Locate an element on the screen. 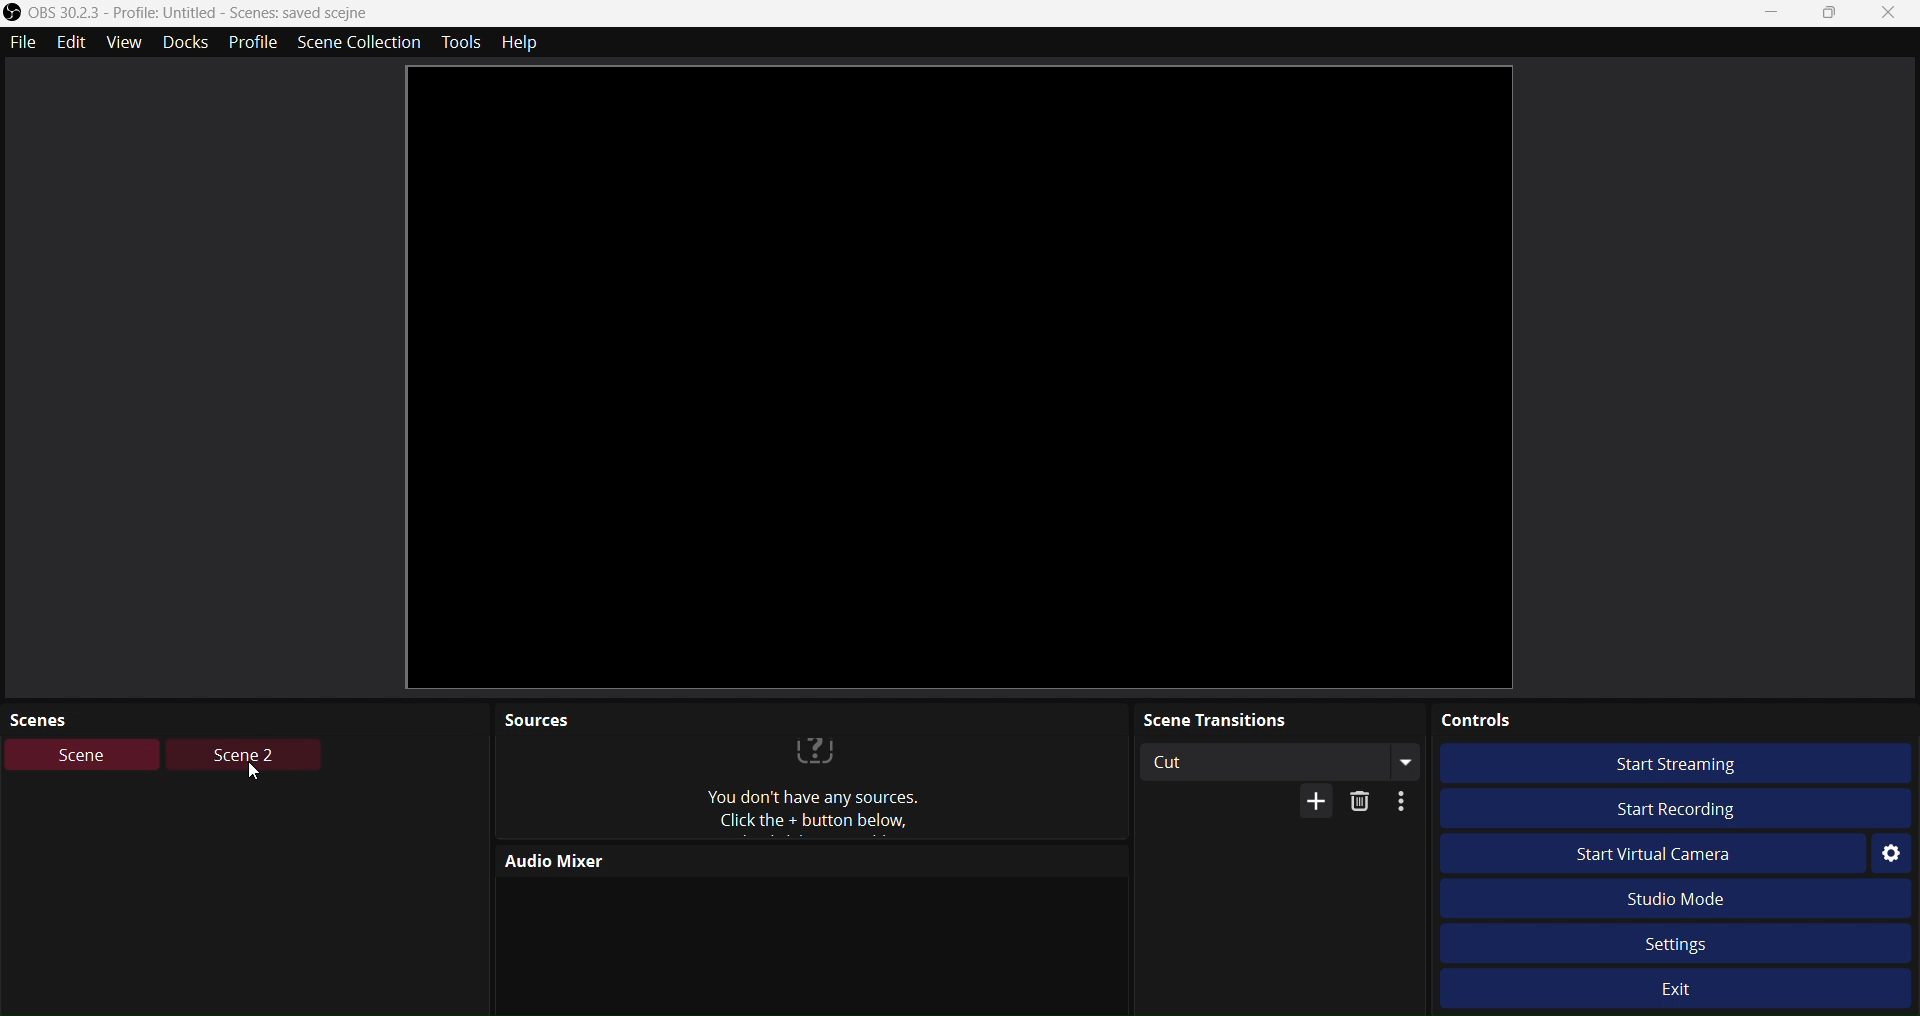 This screenshot has height=1016, width=1920. Minimize is located at coordinates (1773, 15).